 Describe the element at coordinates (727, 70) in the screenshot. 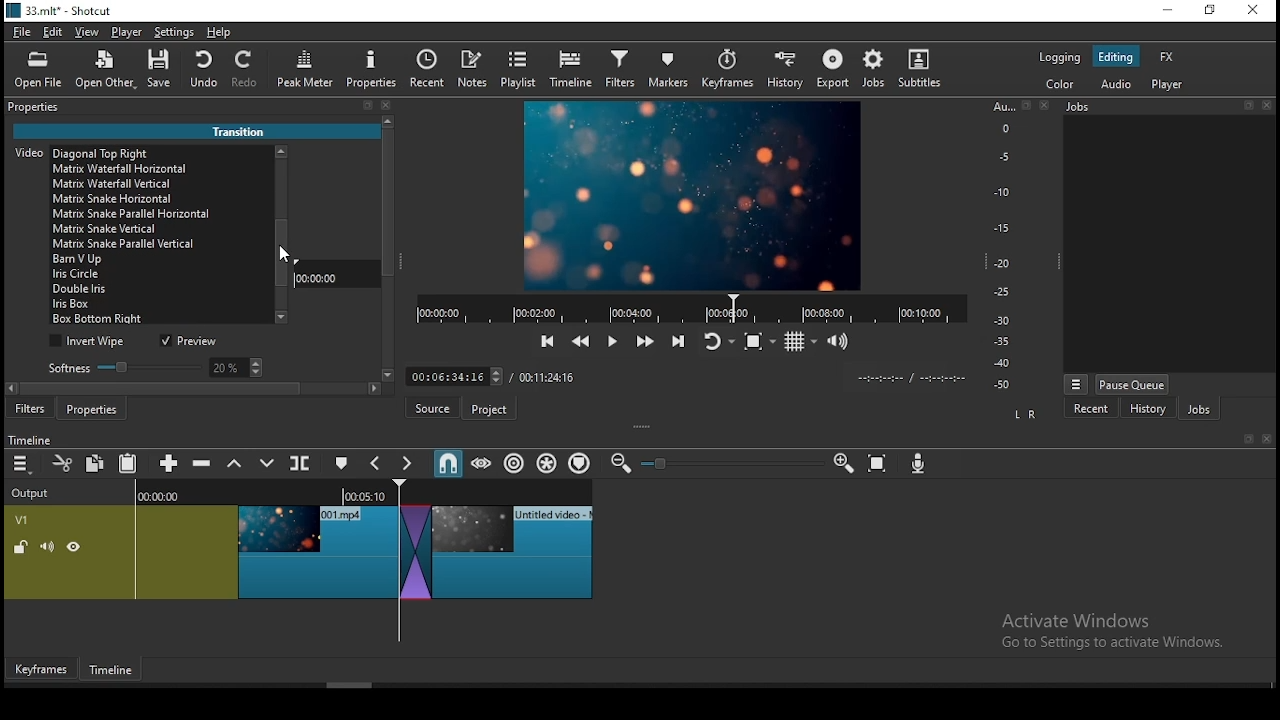

I see `keyframes` at that location.